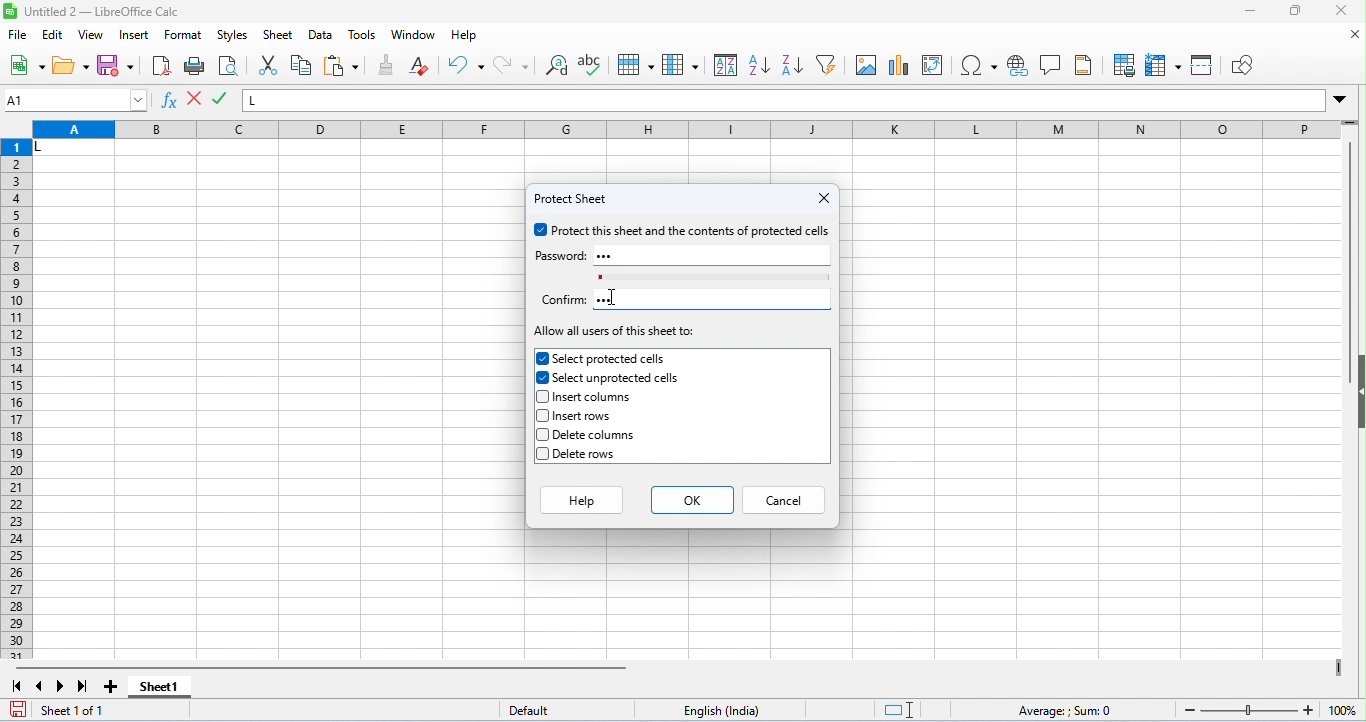  What do you see at coordinates (791, 65) in the screenshot?
I see `sort descending` at bounding box center [791, 65].